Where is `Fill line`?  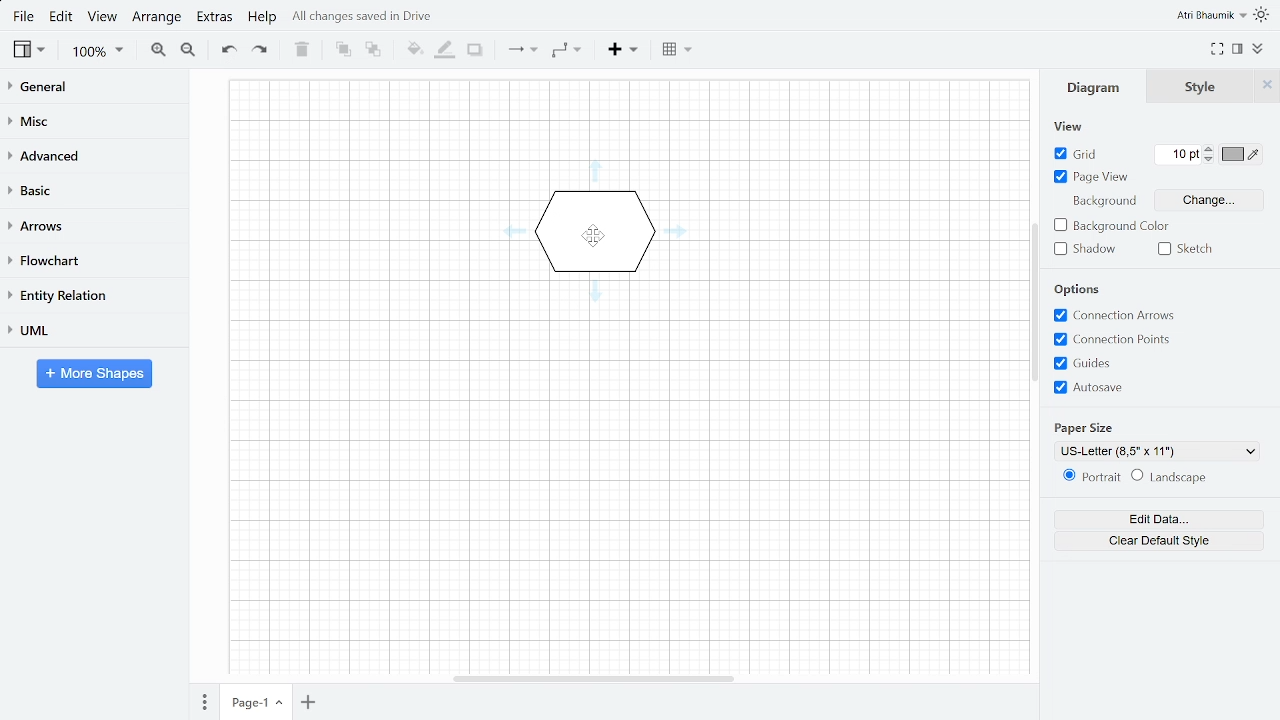 Fill line is located at coordinates (448, 51).